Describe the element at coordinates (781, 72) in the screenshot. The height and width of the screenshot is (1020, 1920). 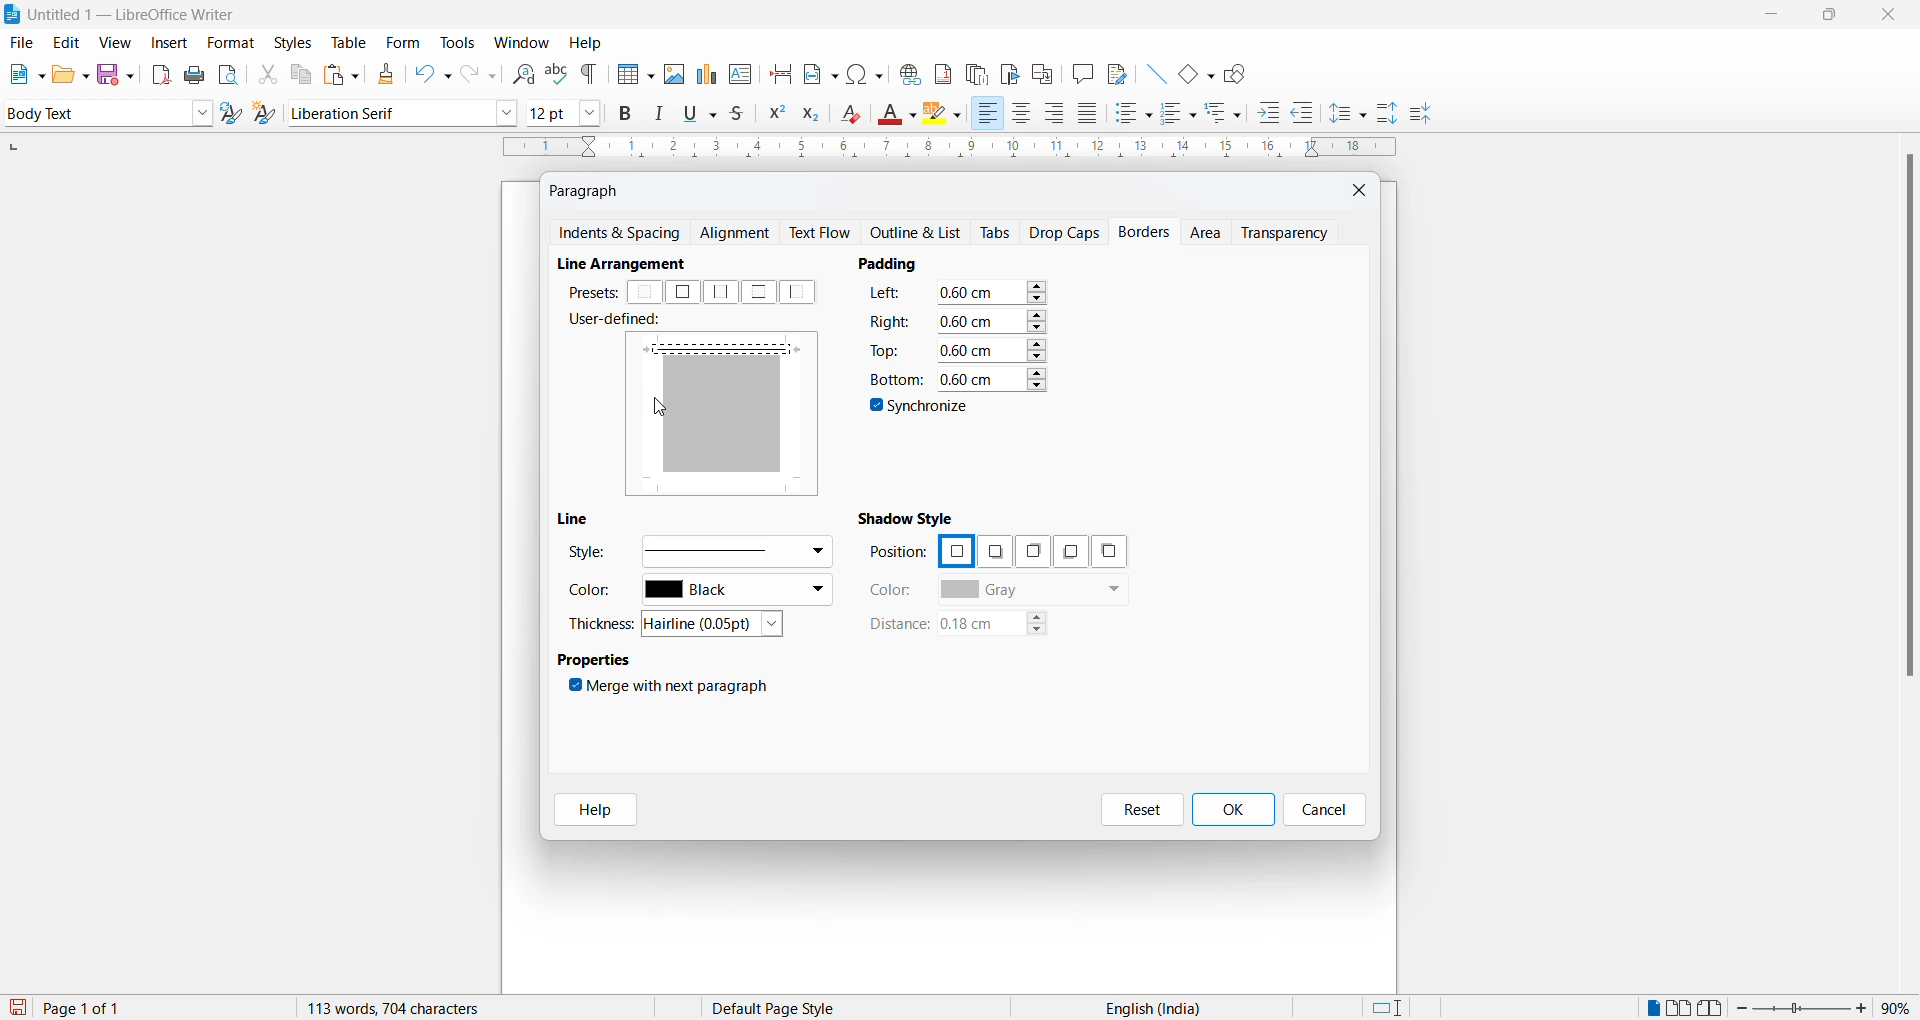
I see `page break` at that location.